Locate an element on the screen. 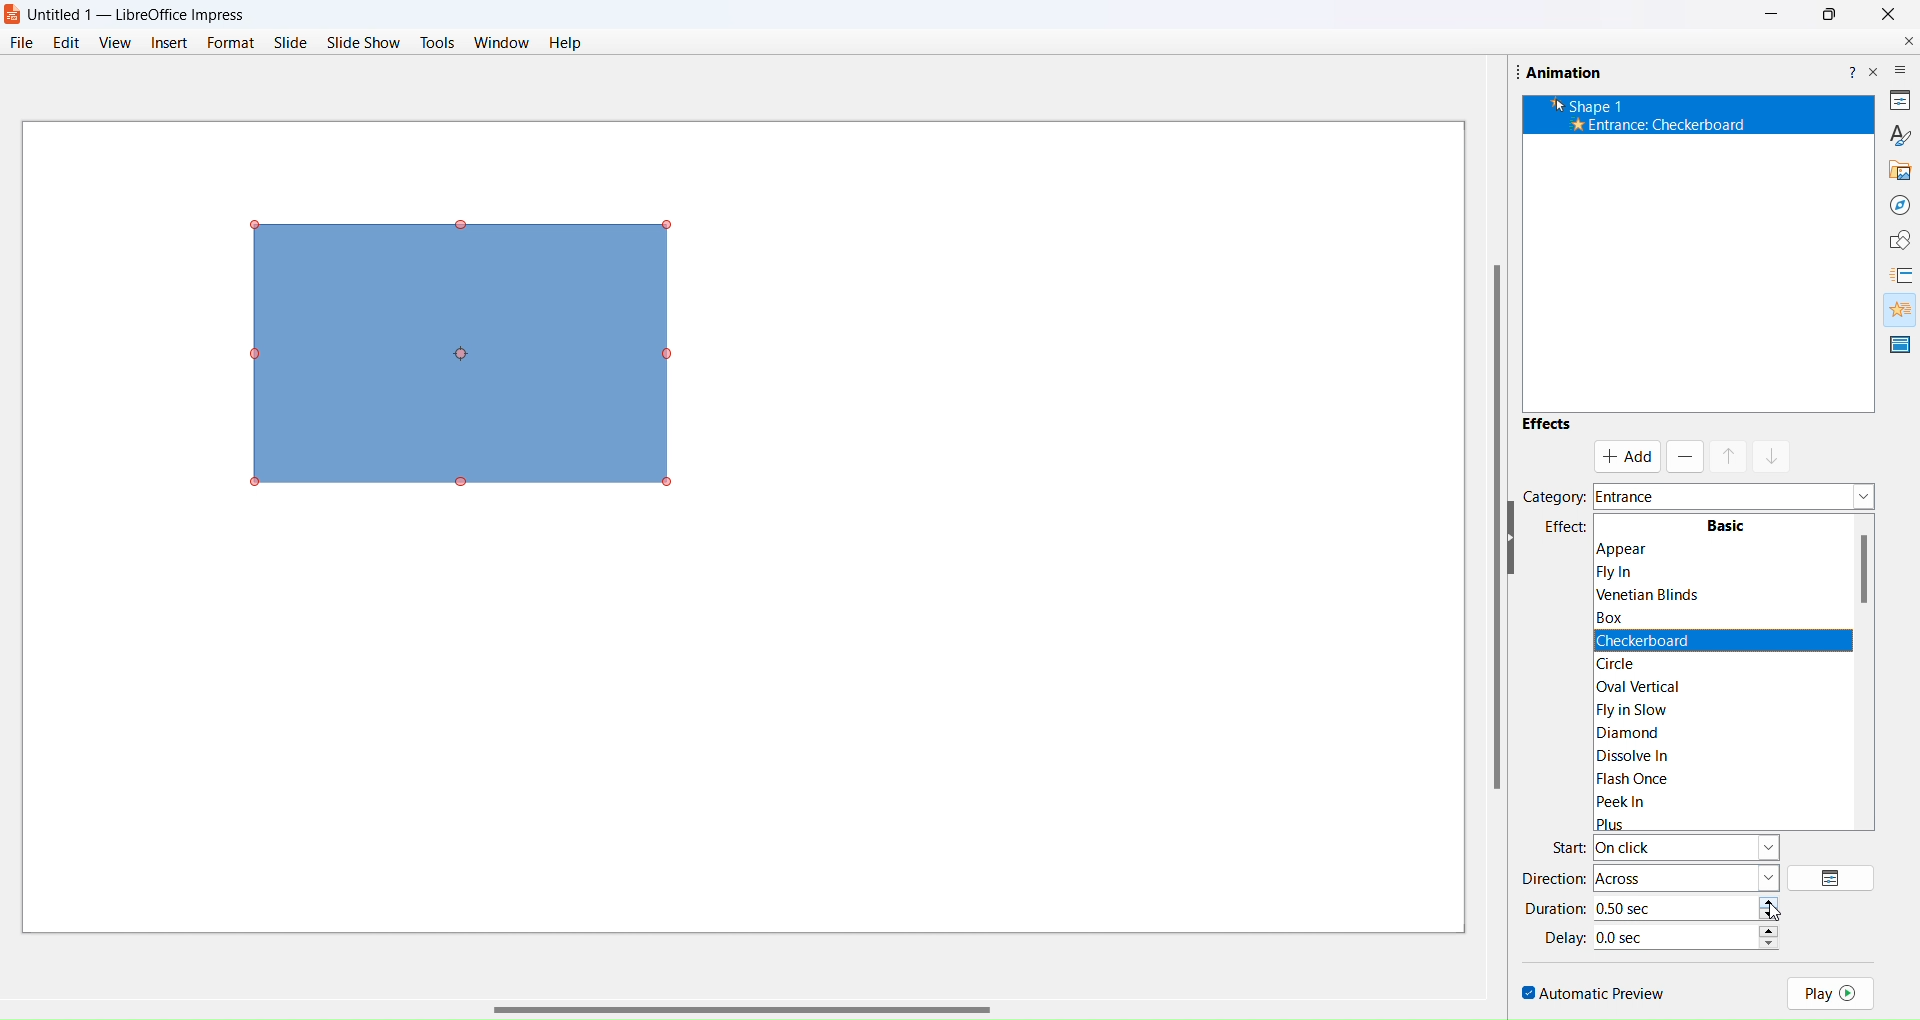 The height and width of the screenshot is (1020, 1920). file is located at coordinates (23, 42).